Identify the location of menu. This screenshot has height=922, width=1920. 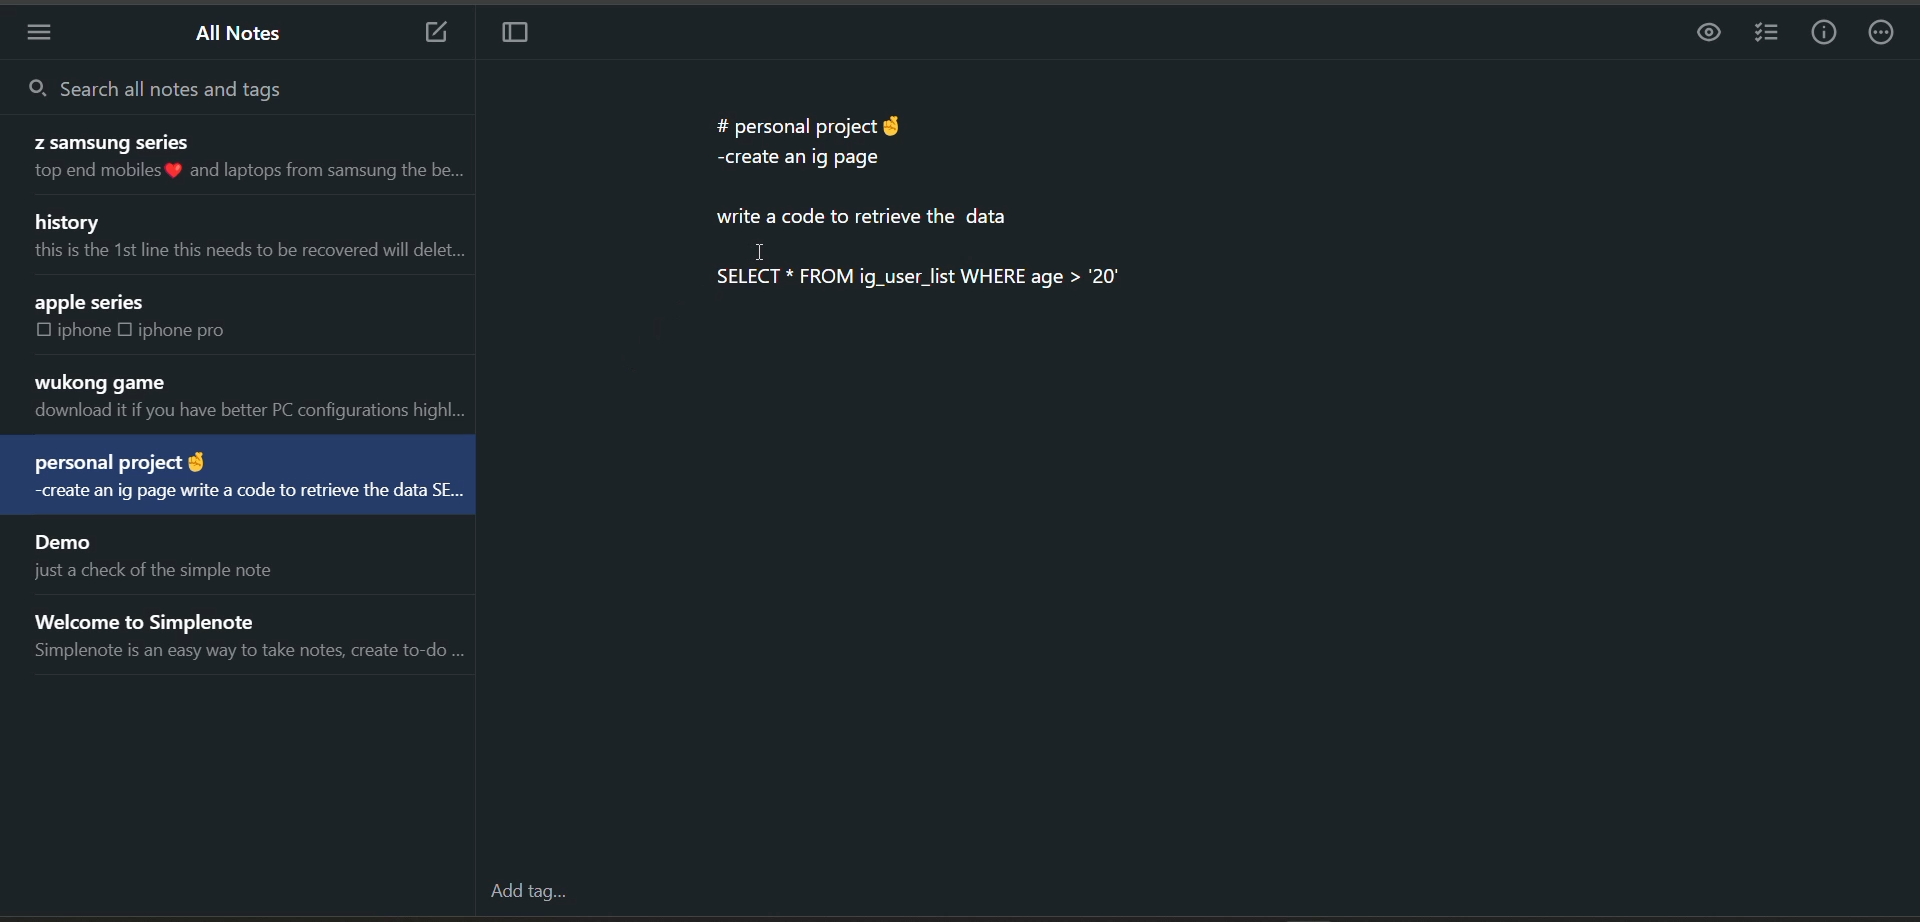
(46, 32).